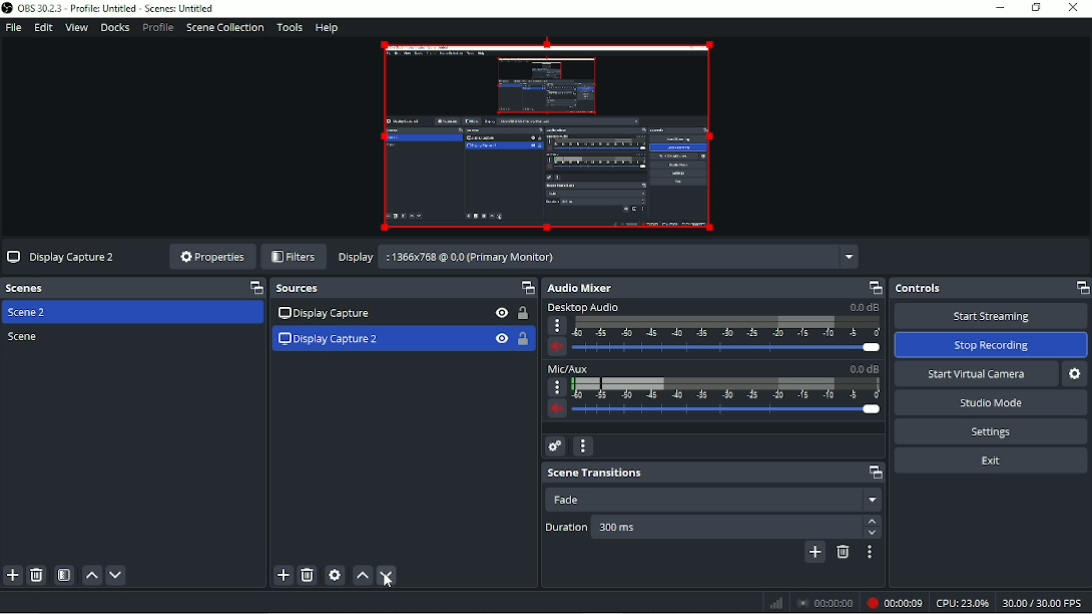 This screenshot has height=614, width=1092. Describe the element at coordinates (362, 575) in the screenshot. I see `Move source(s) up` at that location.